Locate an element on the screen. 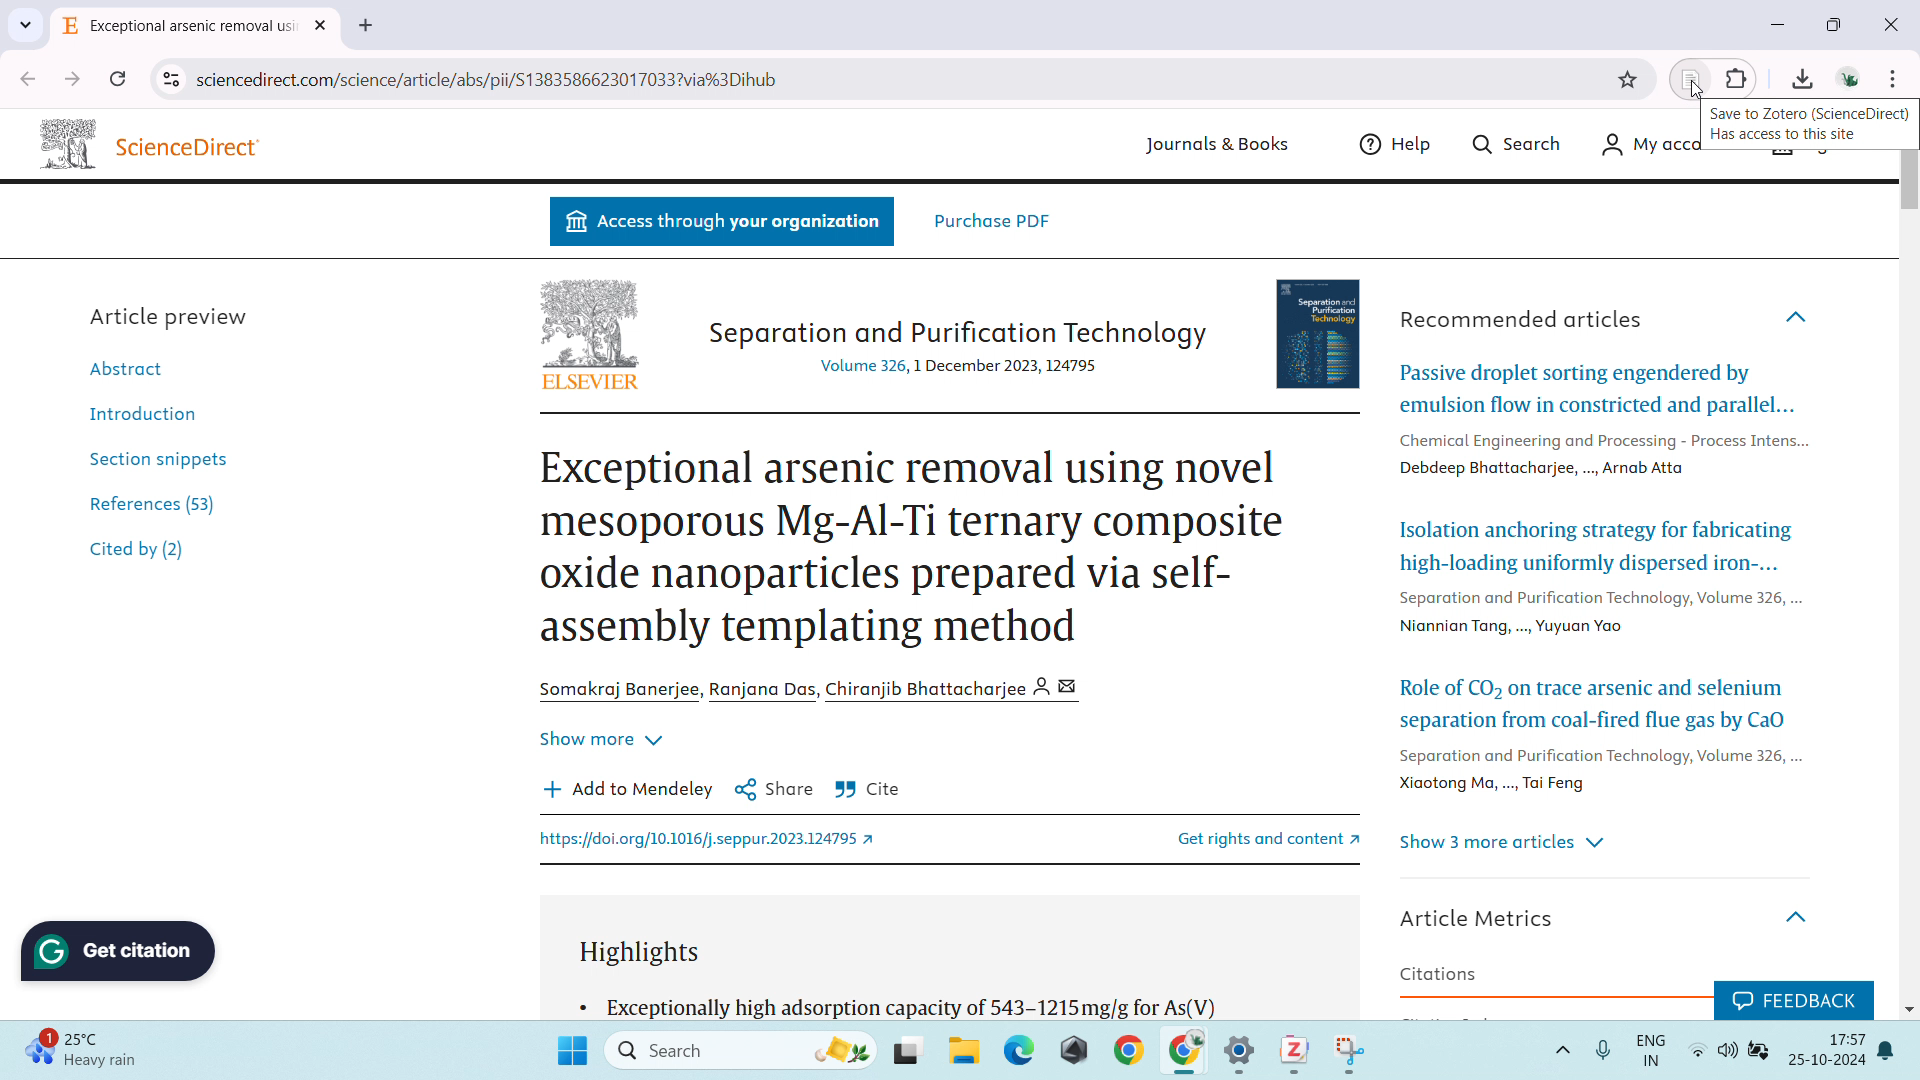  Highlights is located at coordinates (649, 953).